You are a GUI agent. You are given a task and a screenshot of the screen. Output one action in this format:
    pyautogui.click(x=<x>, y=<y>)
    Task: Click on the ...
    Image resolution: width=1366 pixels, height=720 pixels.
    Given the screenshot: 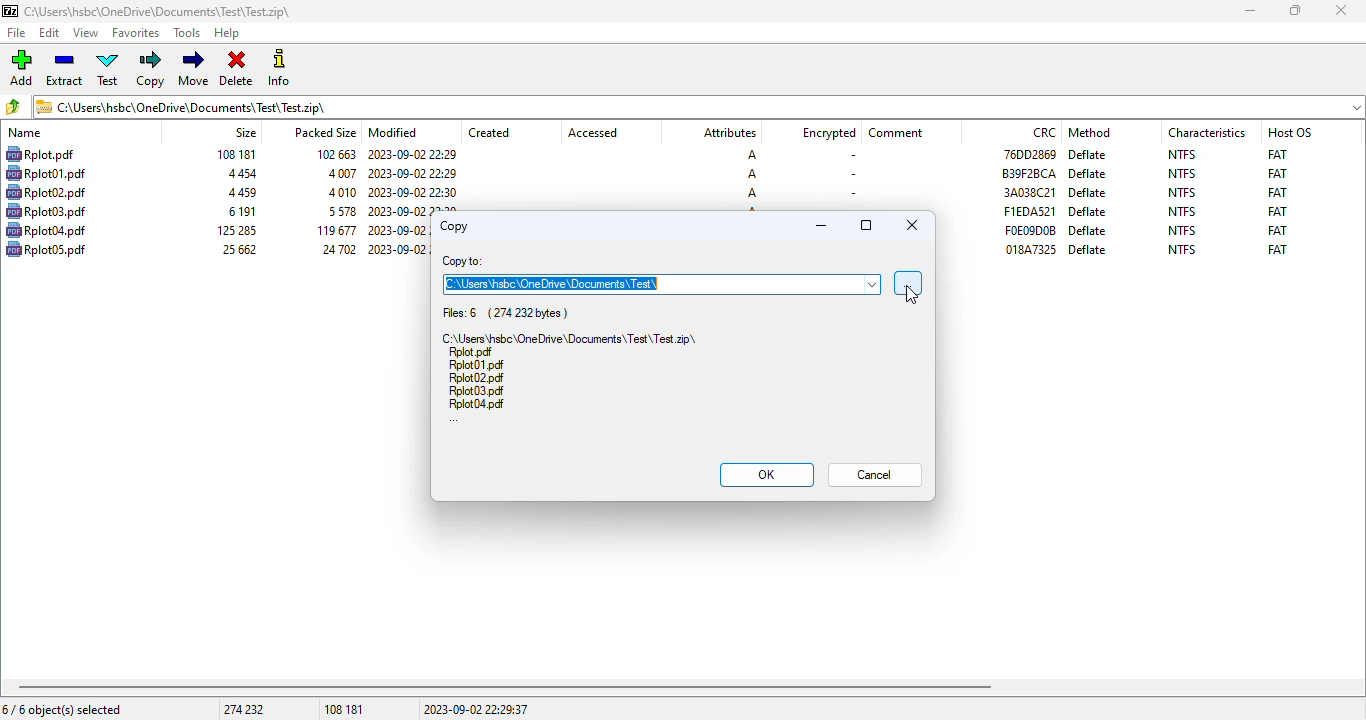 What is the action you would take?
    pyautogui.click(x=454, y=420)
    